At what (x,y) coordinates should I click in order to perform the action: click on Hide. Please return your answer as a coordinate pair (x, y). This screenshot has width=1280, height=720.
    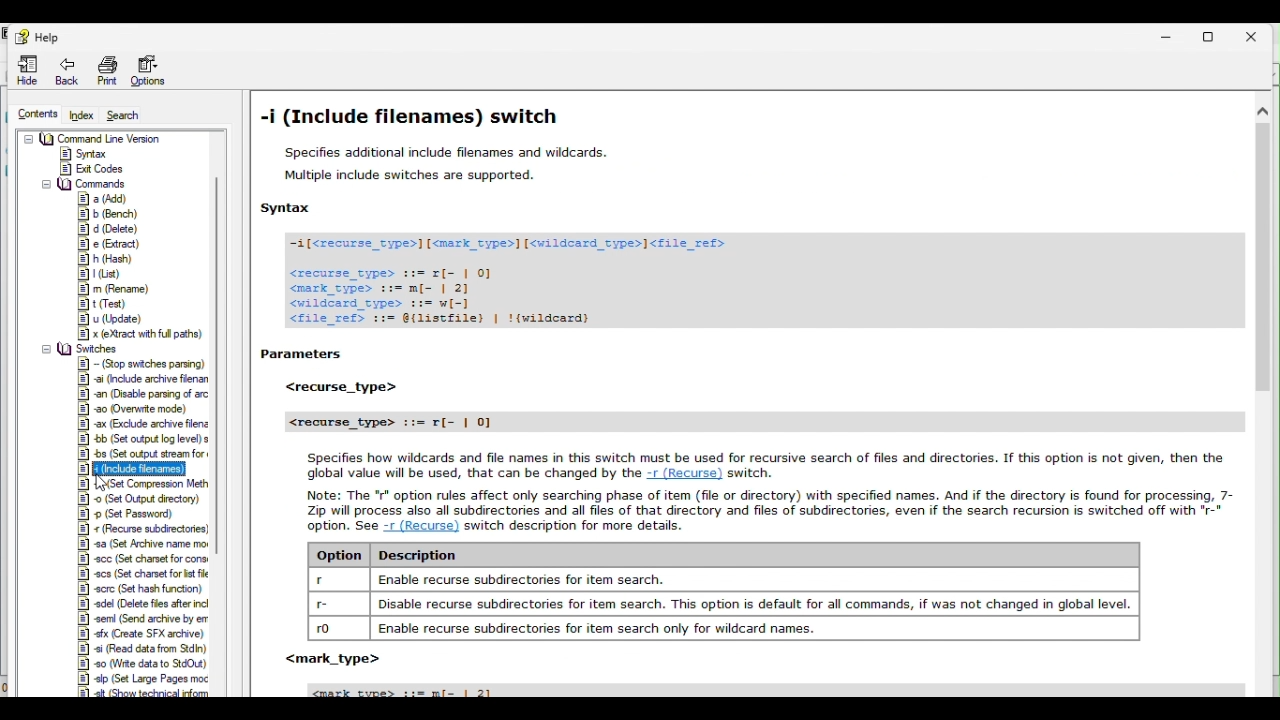
    Looking at the image, I should click on (24, 68).